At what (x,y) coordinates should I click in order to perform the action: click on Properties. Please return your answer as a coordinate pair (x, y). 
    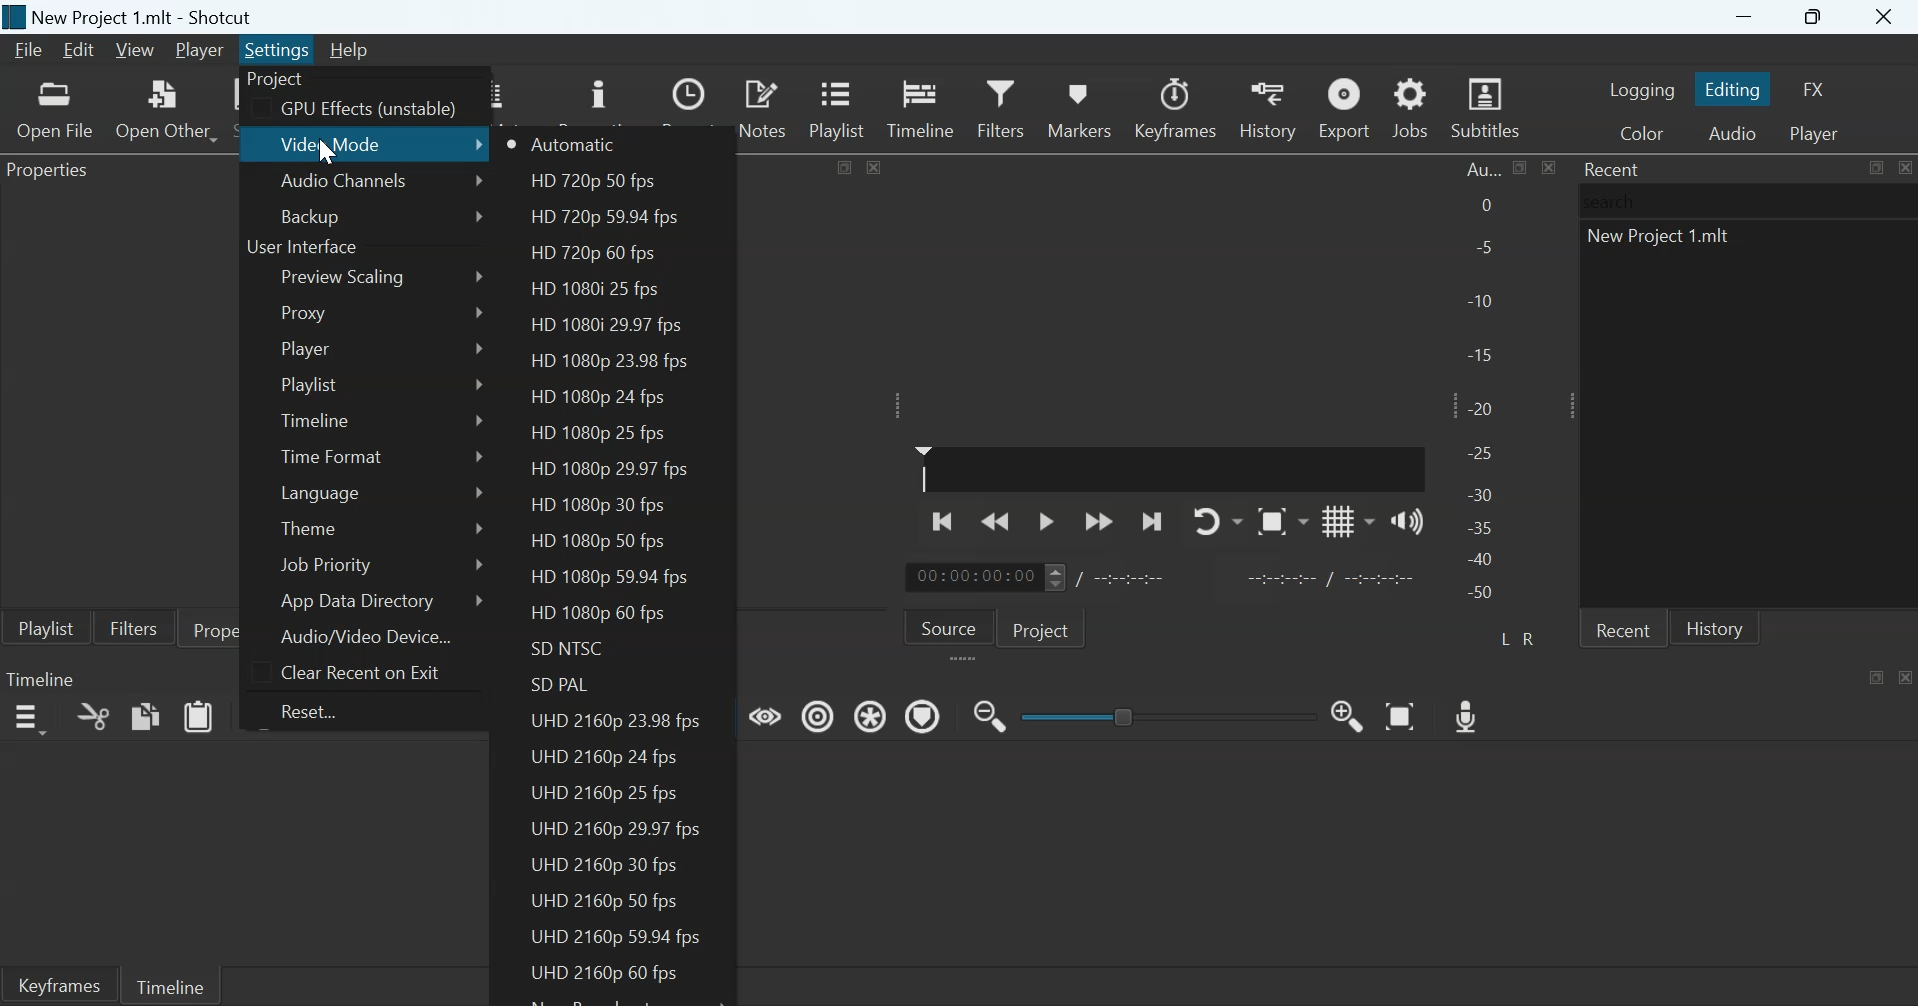
    Looking at the image, I should click on (235, 628).